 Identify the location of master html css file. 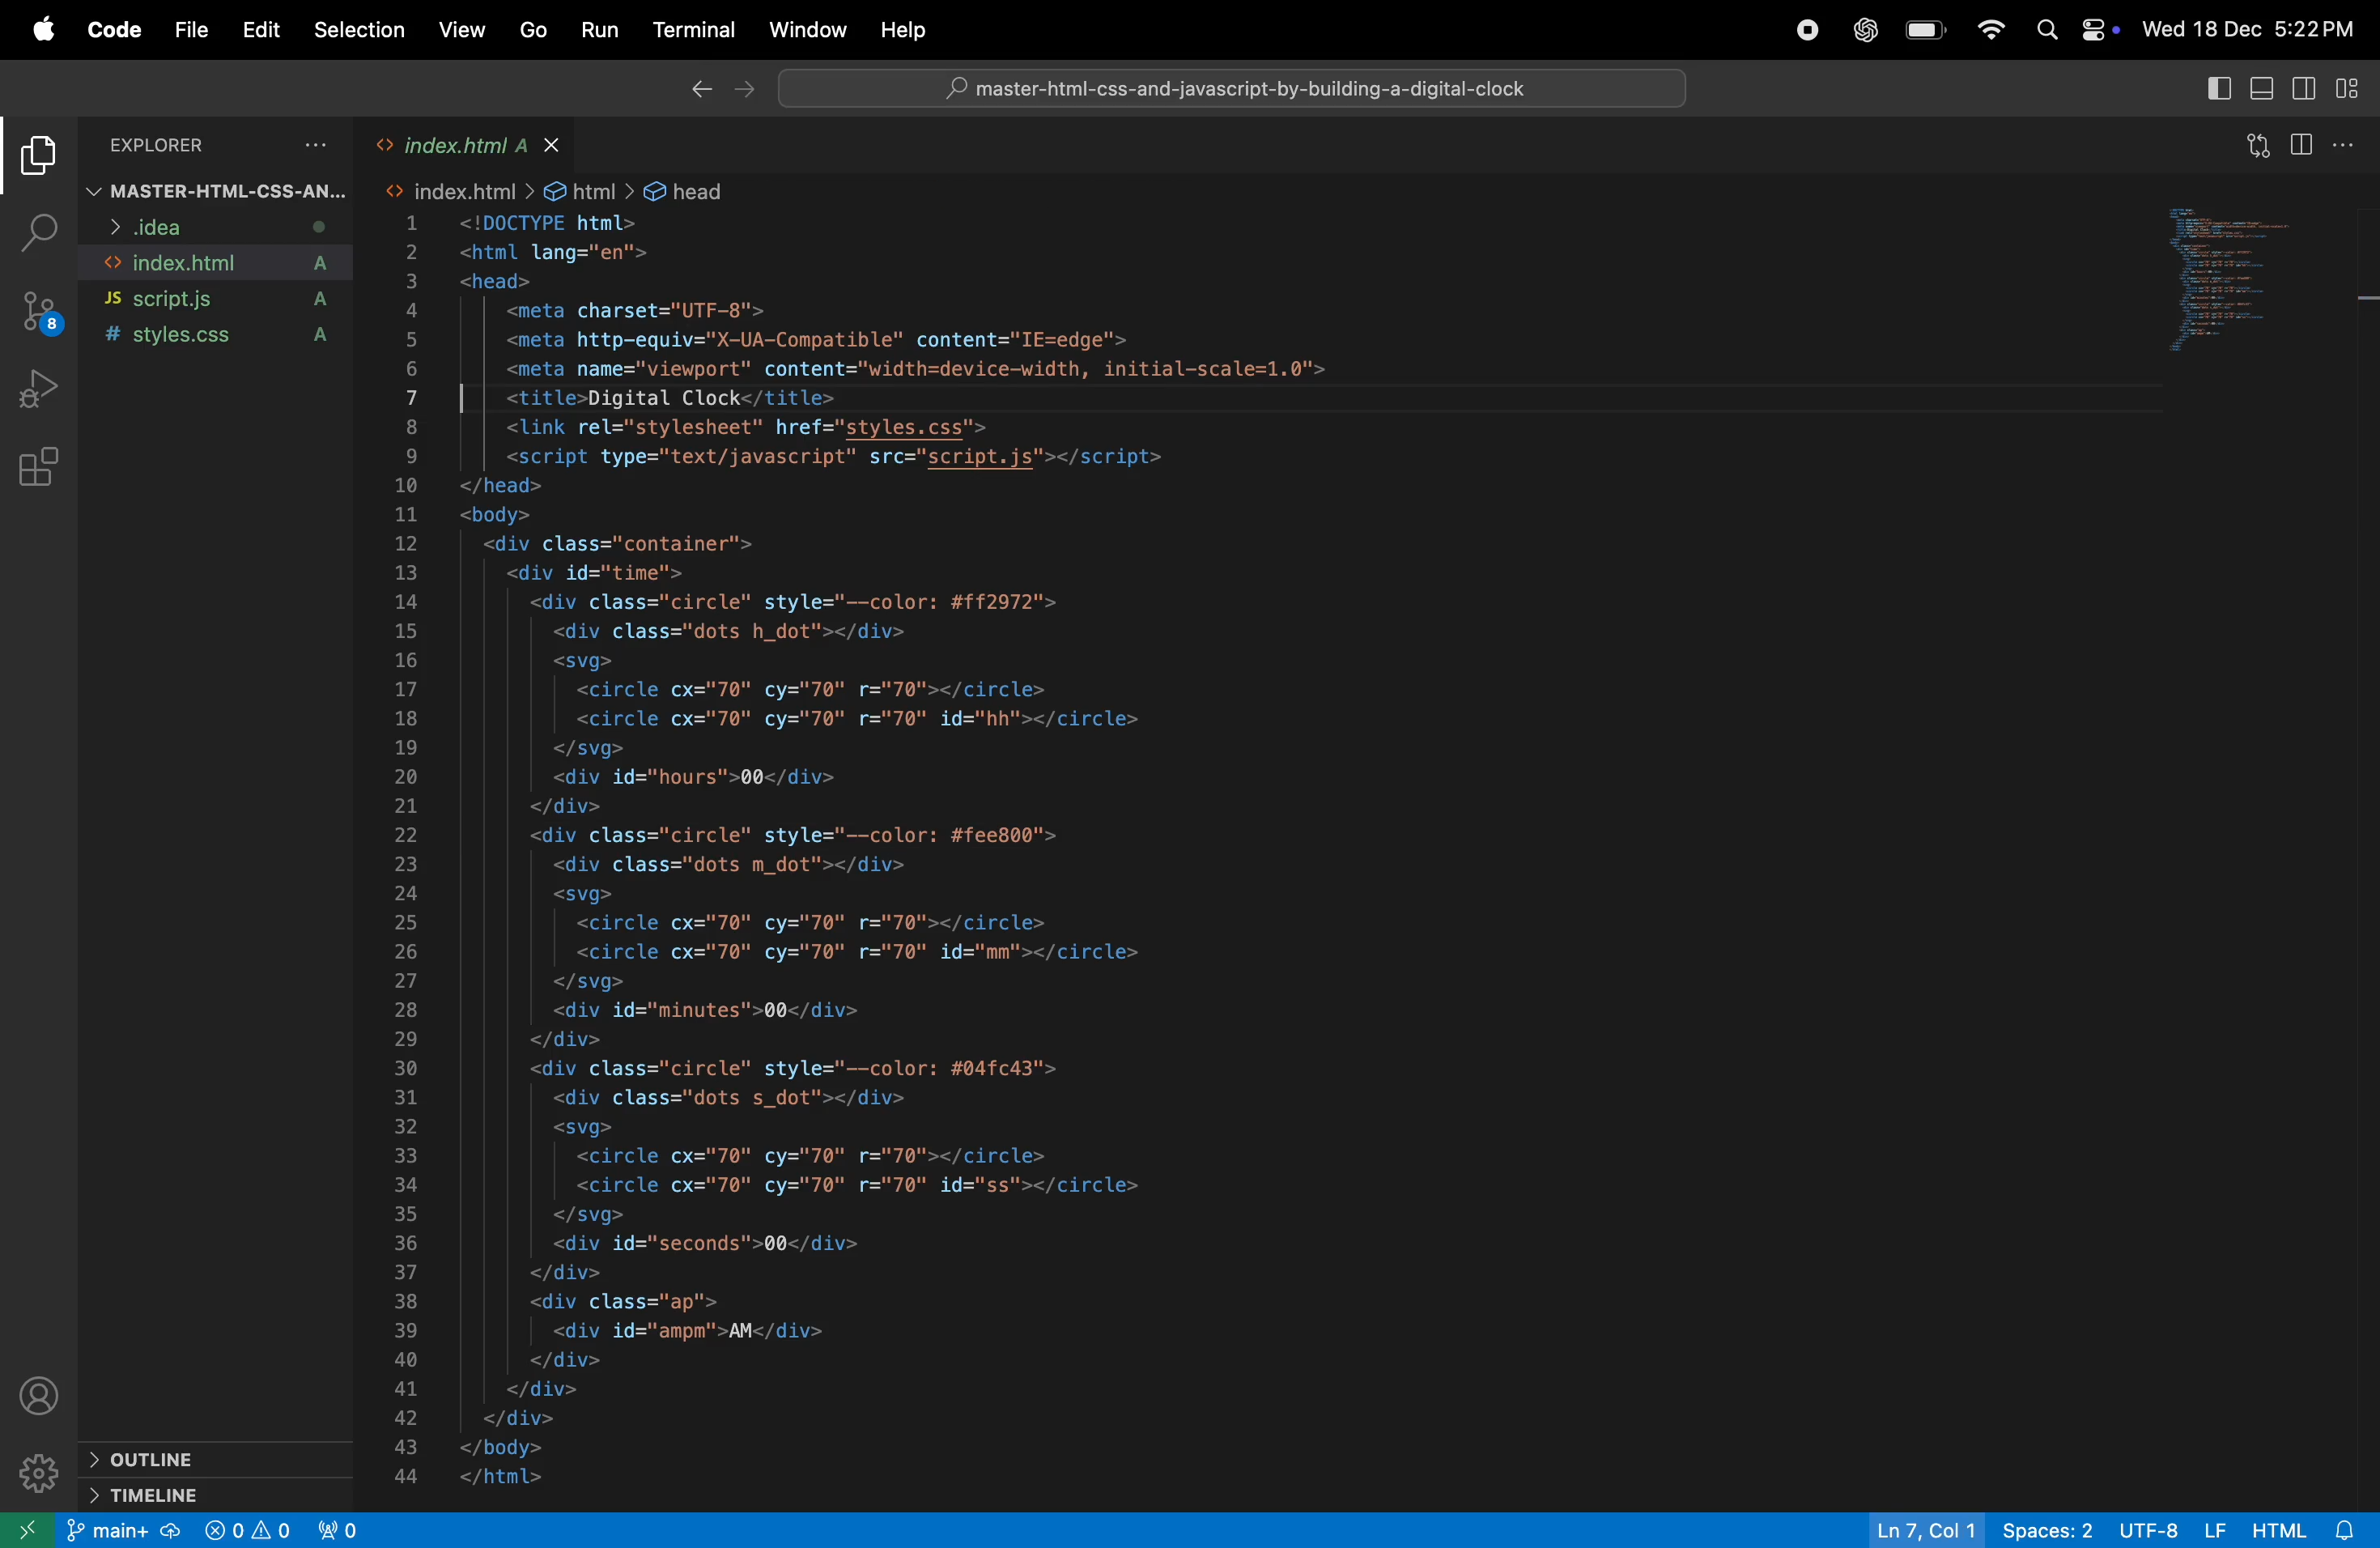
(216, 190).